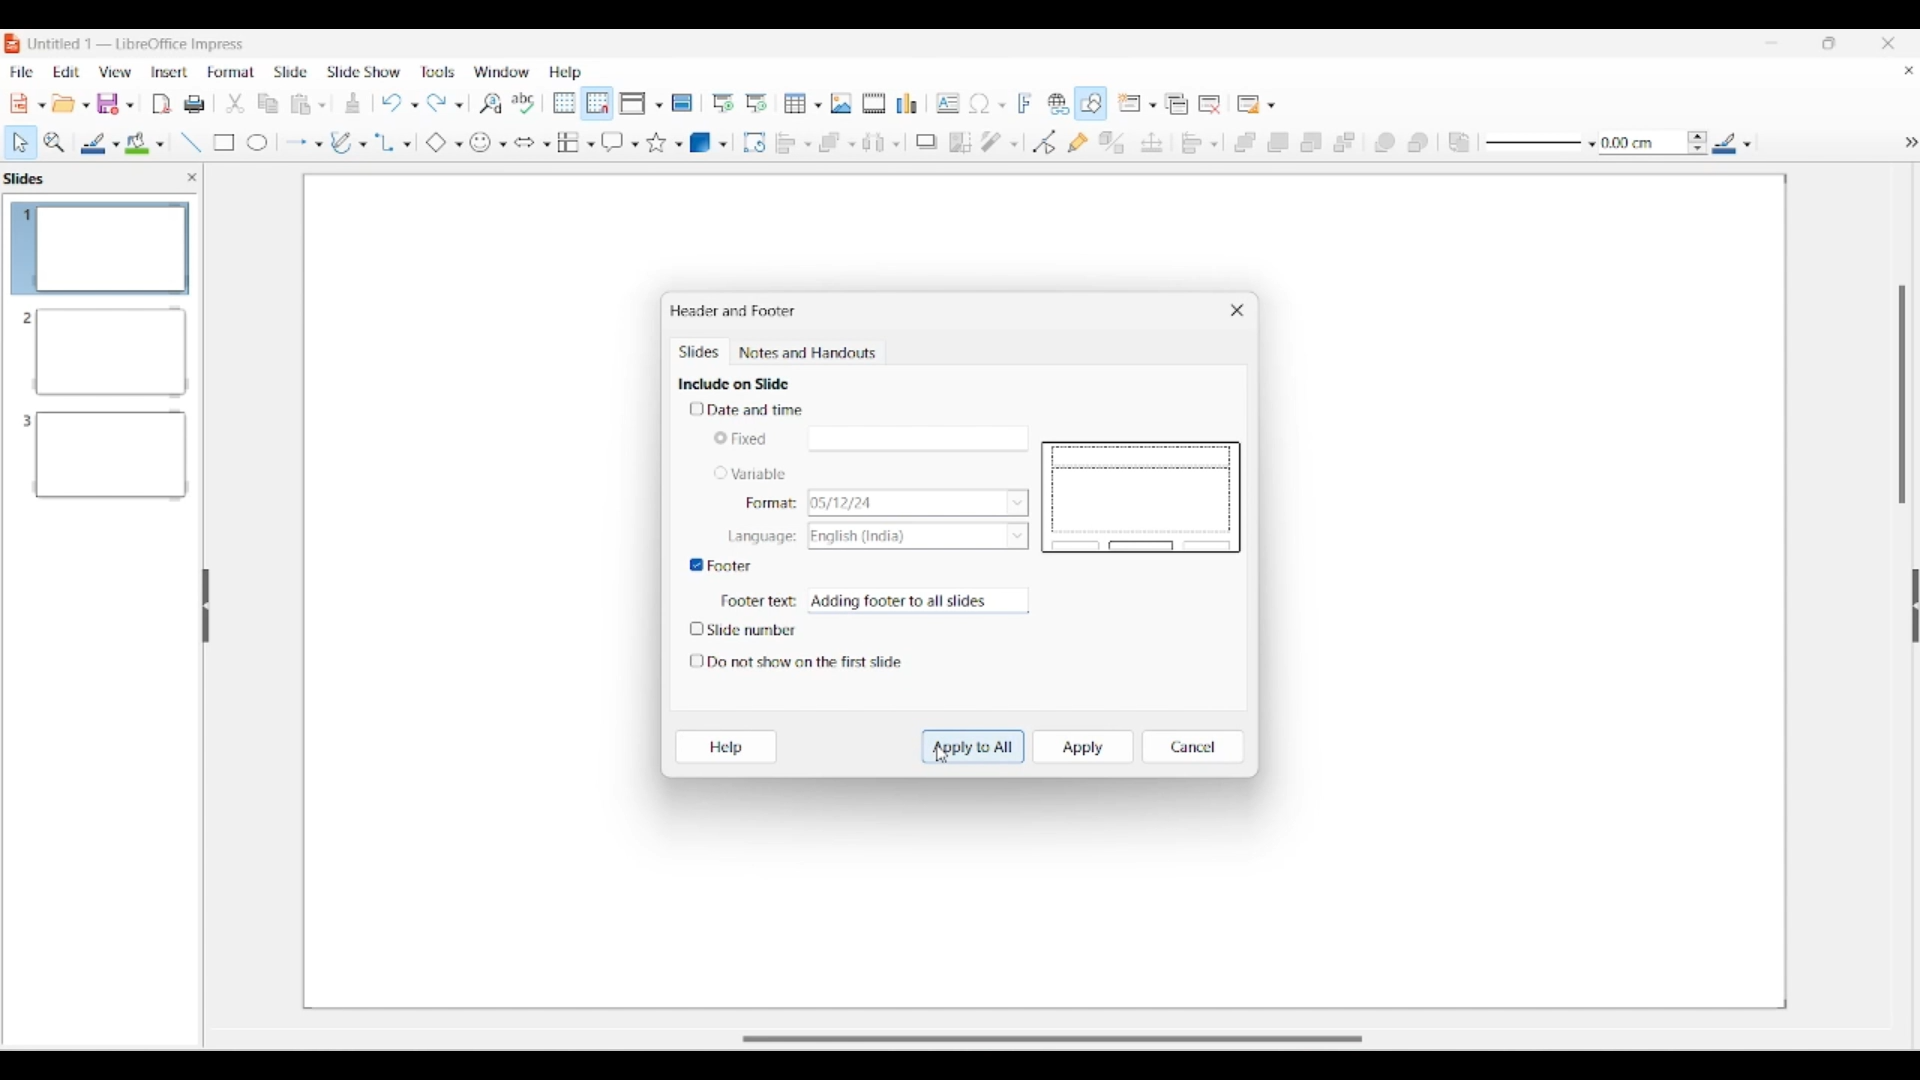 This screenshot has height=1080, width=1920. Describe the element at coordinates (803, 103) in the screenshot. I see `Insert table options` at that location.